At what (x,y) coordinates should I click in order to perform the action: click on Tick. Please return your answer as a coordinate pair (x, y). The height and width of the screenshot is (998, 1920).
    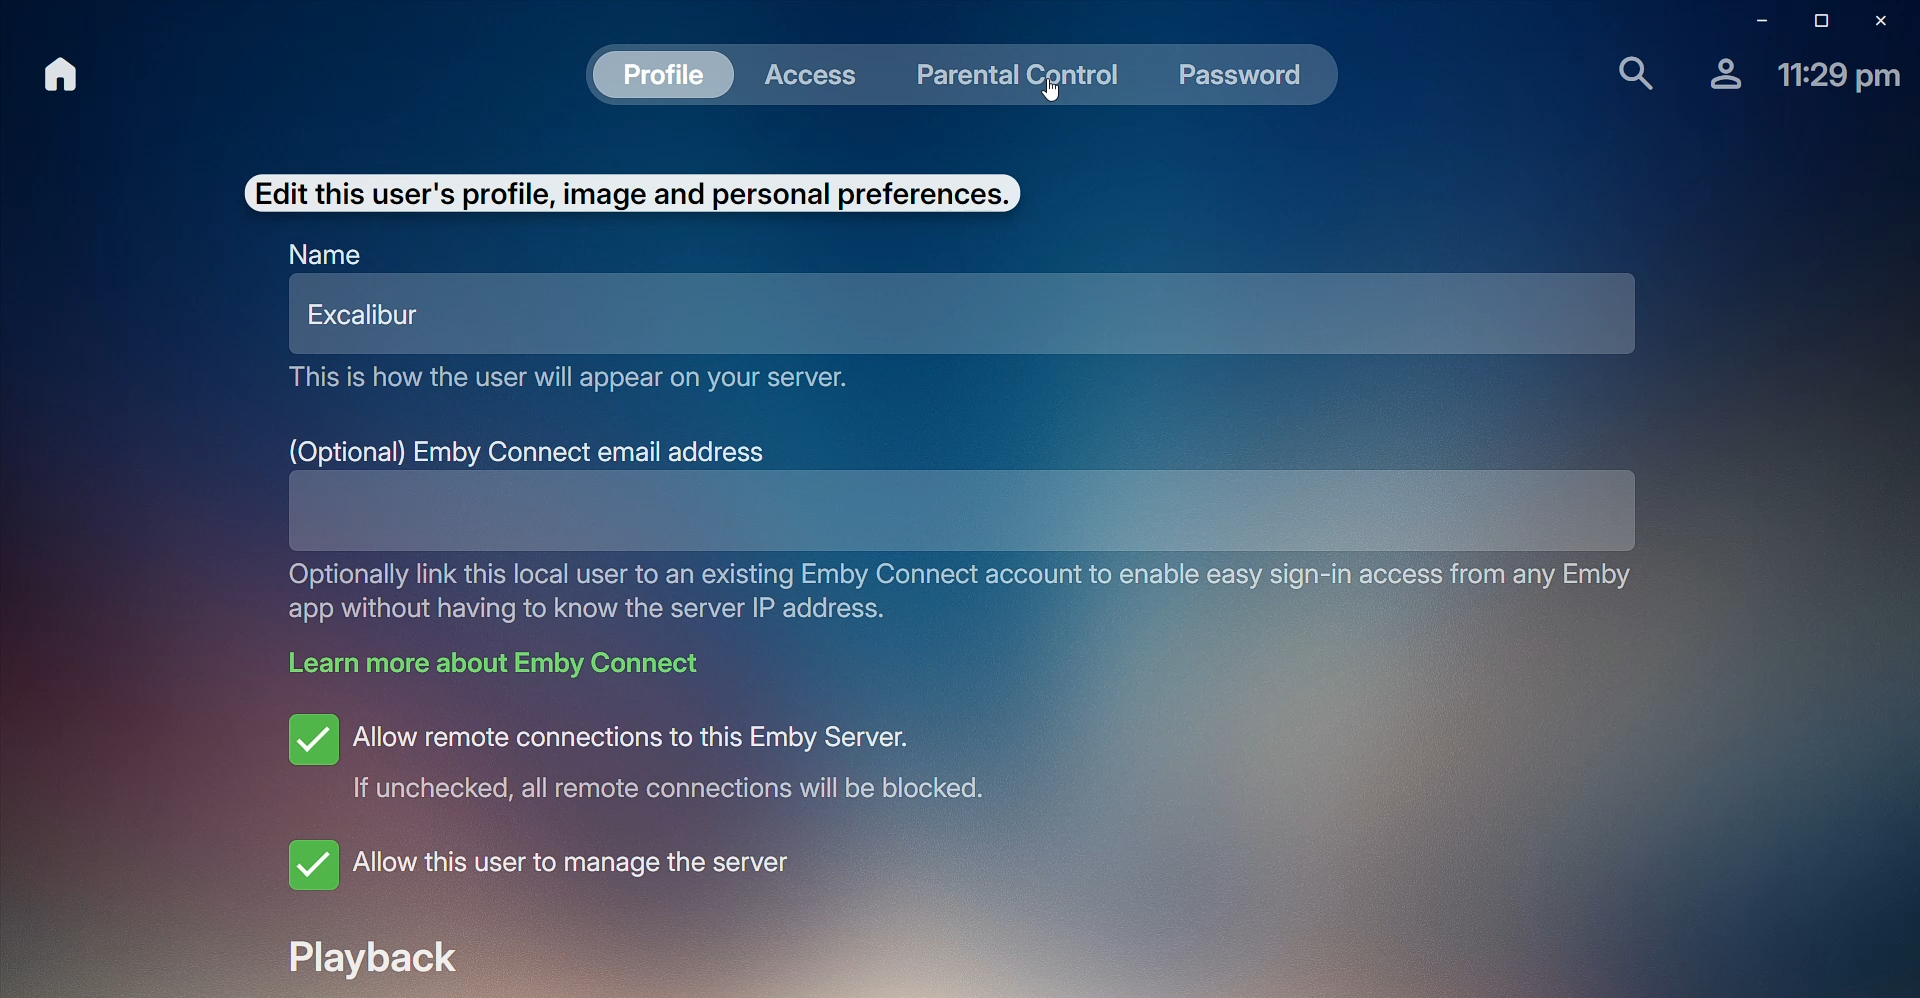
    Looking at the image, I should click on (310, 863).